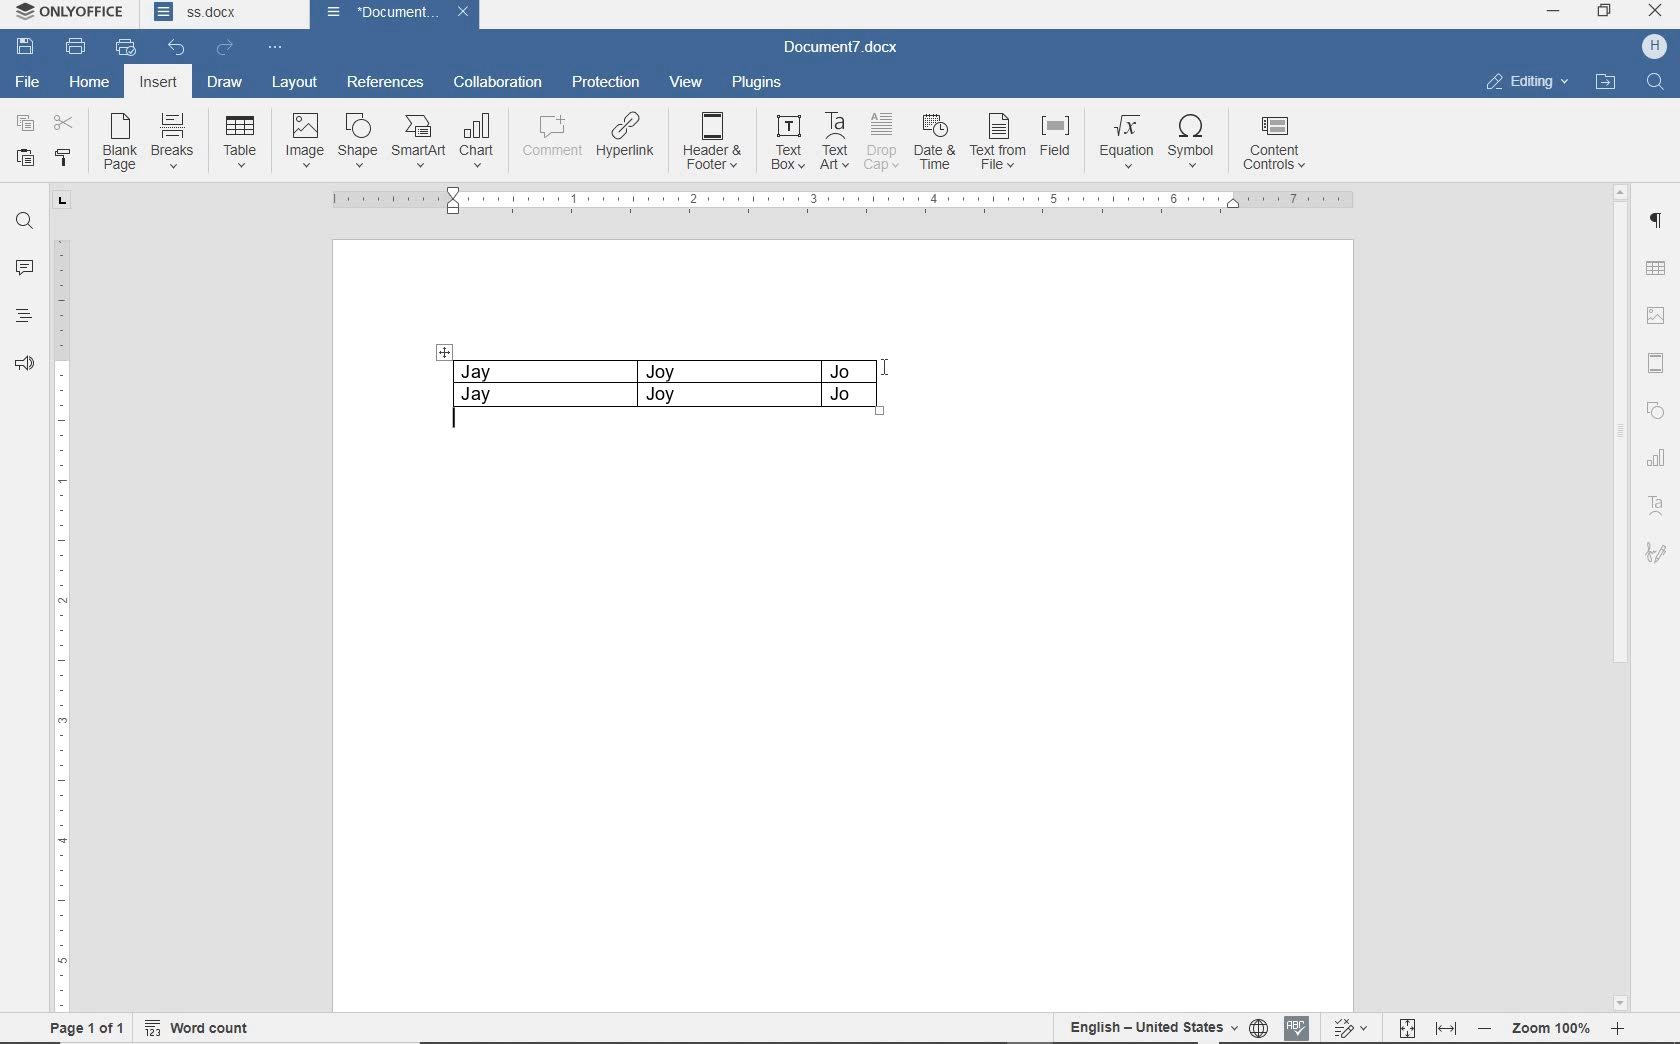 The height and width of the screenshot is (1044, 1680). Describe the element at coordinates (1408, 1025) in the screenshot. I see `FIT TO PAGE` at that location.